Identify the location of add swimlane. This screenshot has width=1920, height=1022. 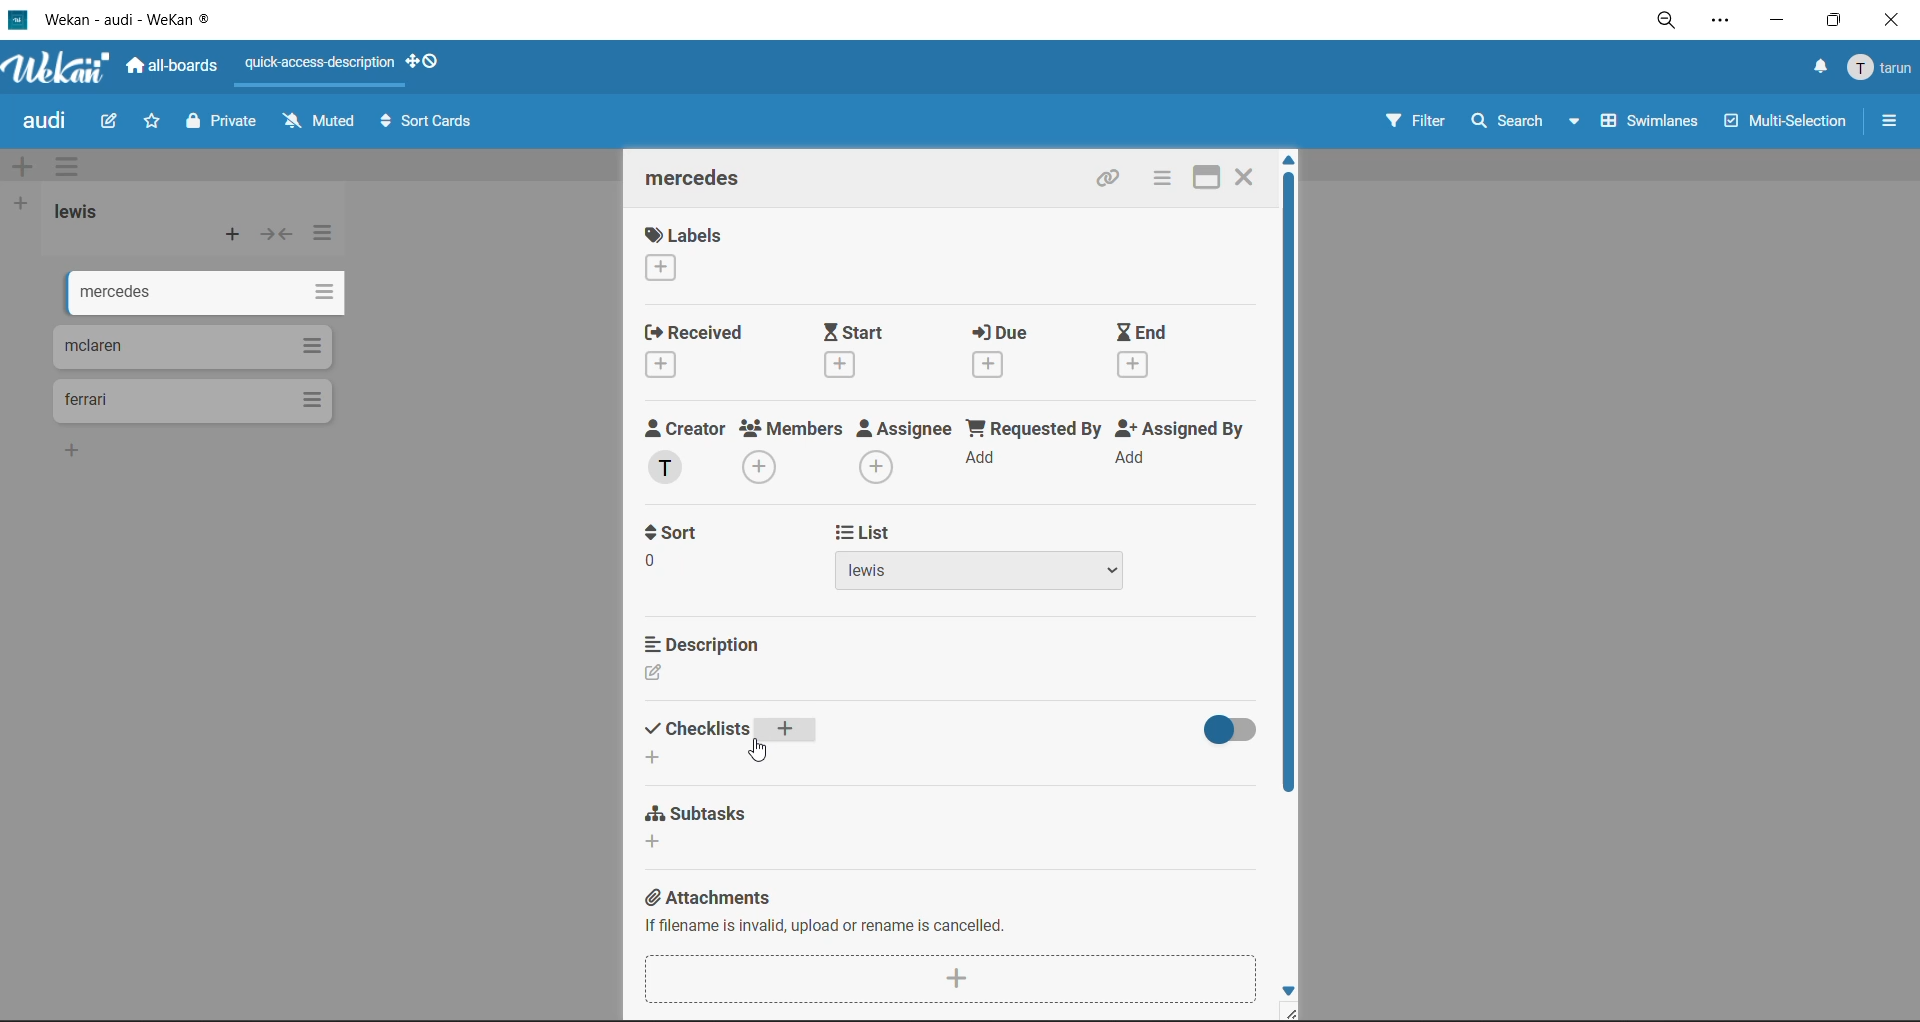
(22, 168).